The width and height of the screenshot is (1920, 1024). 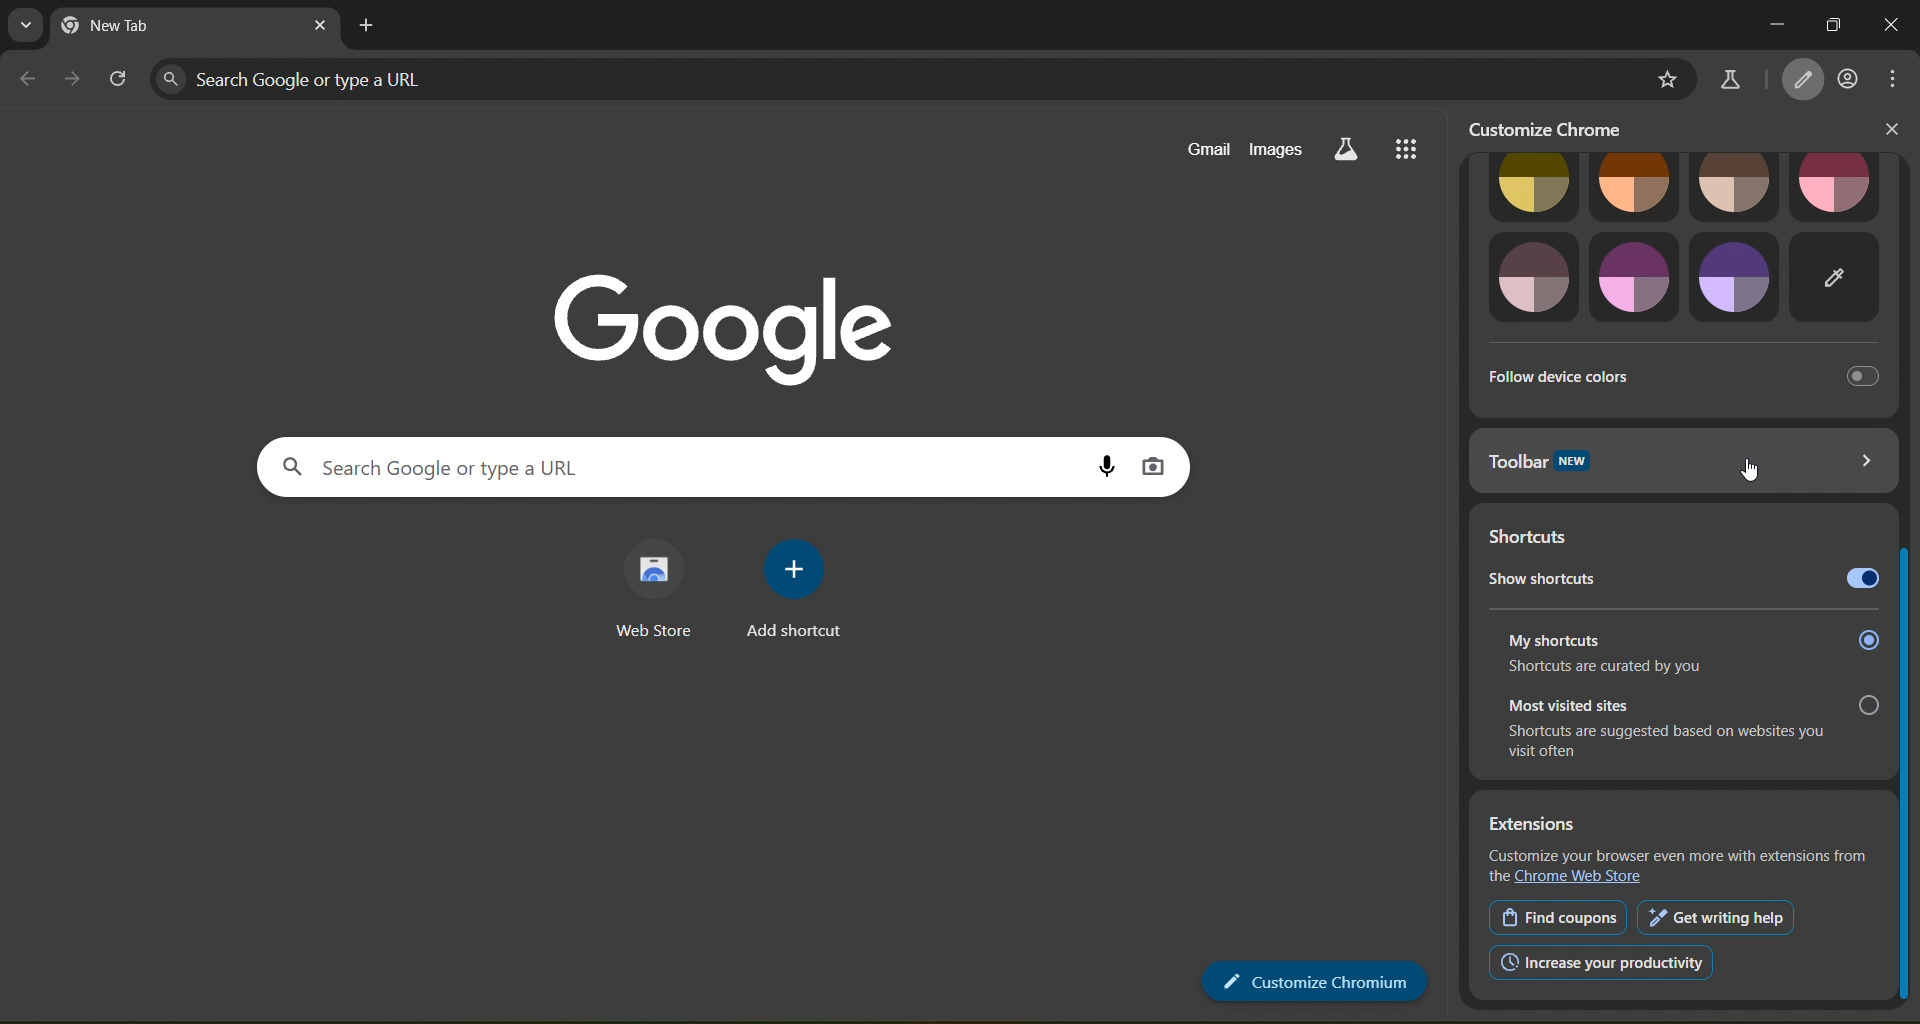 What do you see at coordinates (1693, 632) in the screenshot?
I see `my shortcuts` at bounding box center [1693, 632].